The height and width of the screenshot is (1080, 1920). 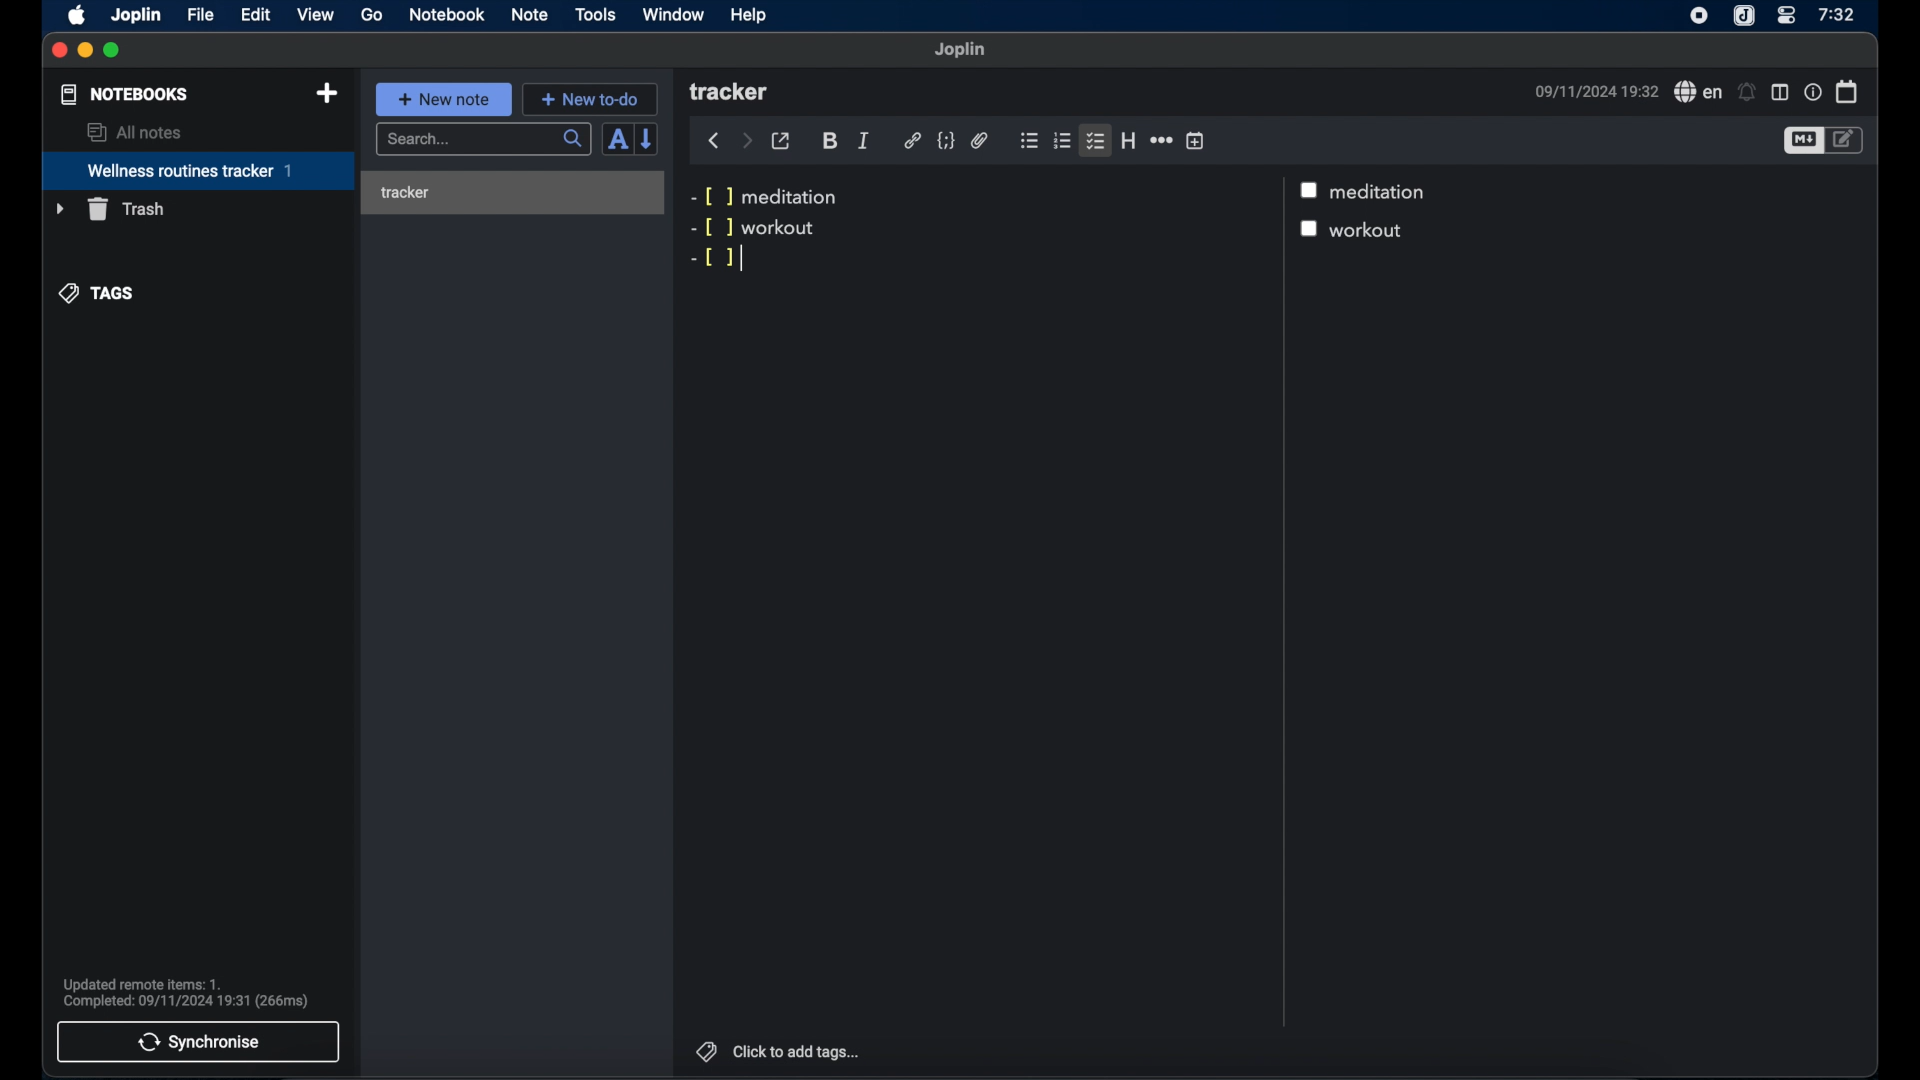 I want to click on screen recorder, so click(x=1699, y=15).